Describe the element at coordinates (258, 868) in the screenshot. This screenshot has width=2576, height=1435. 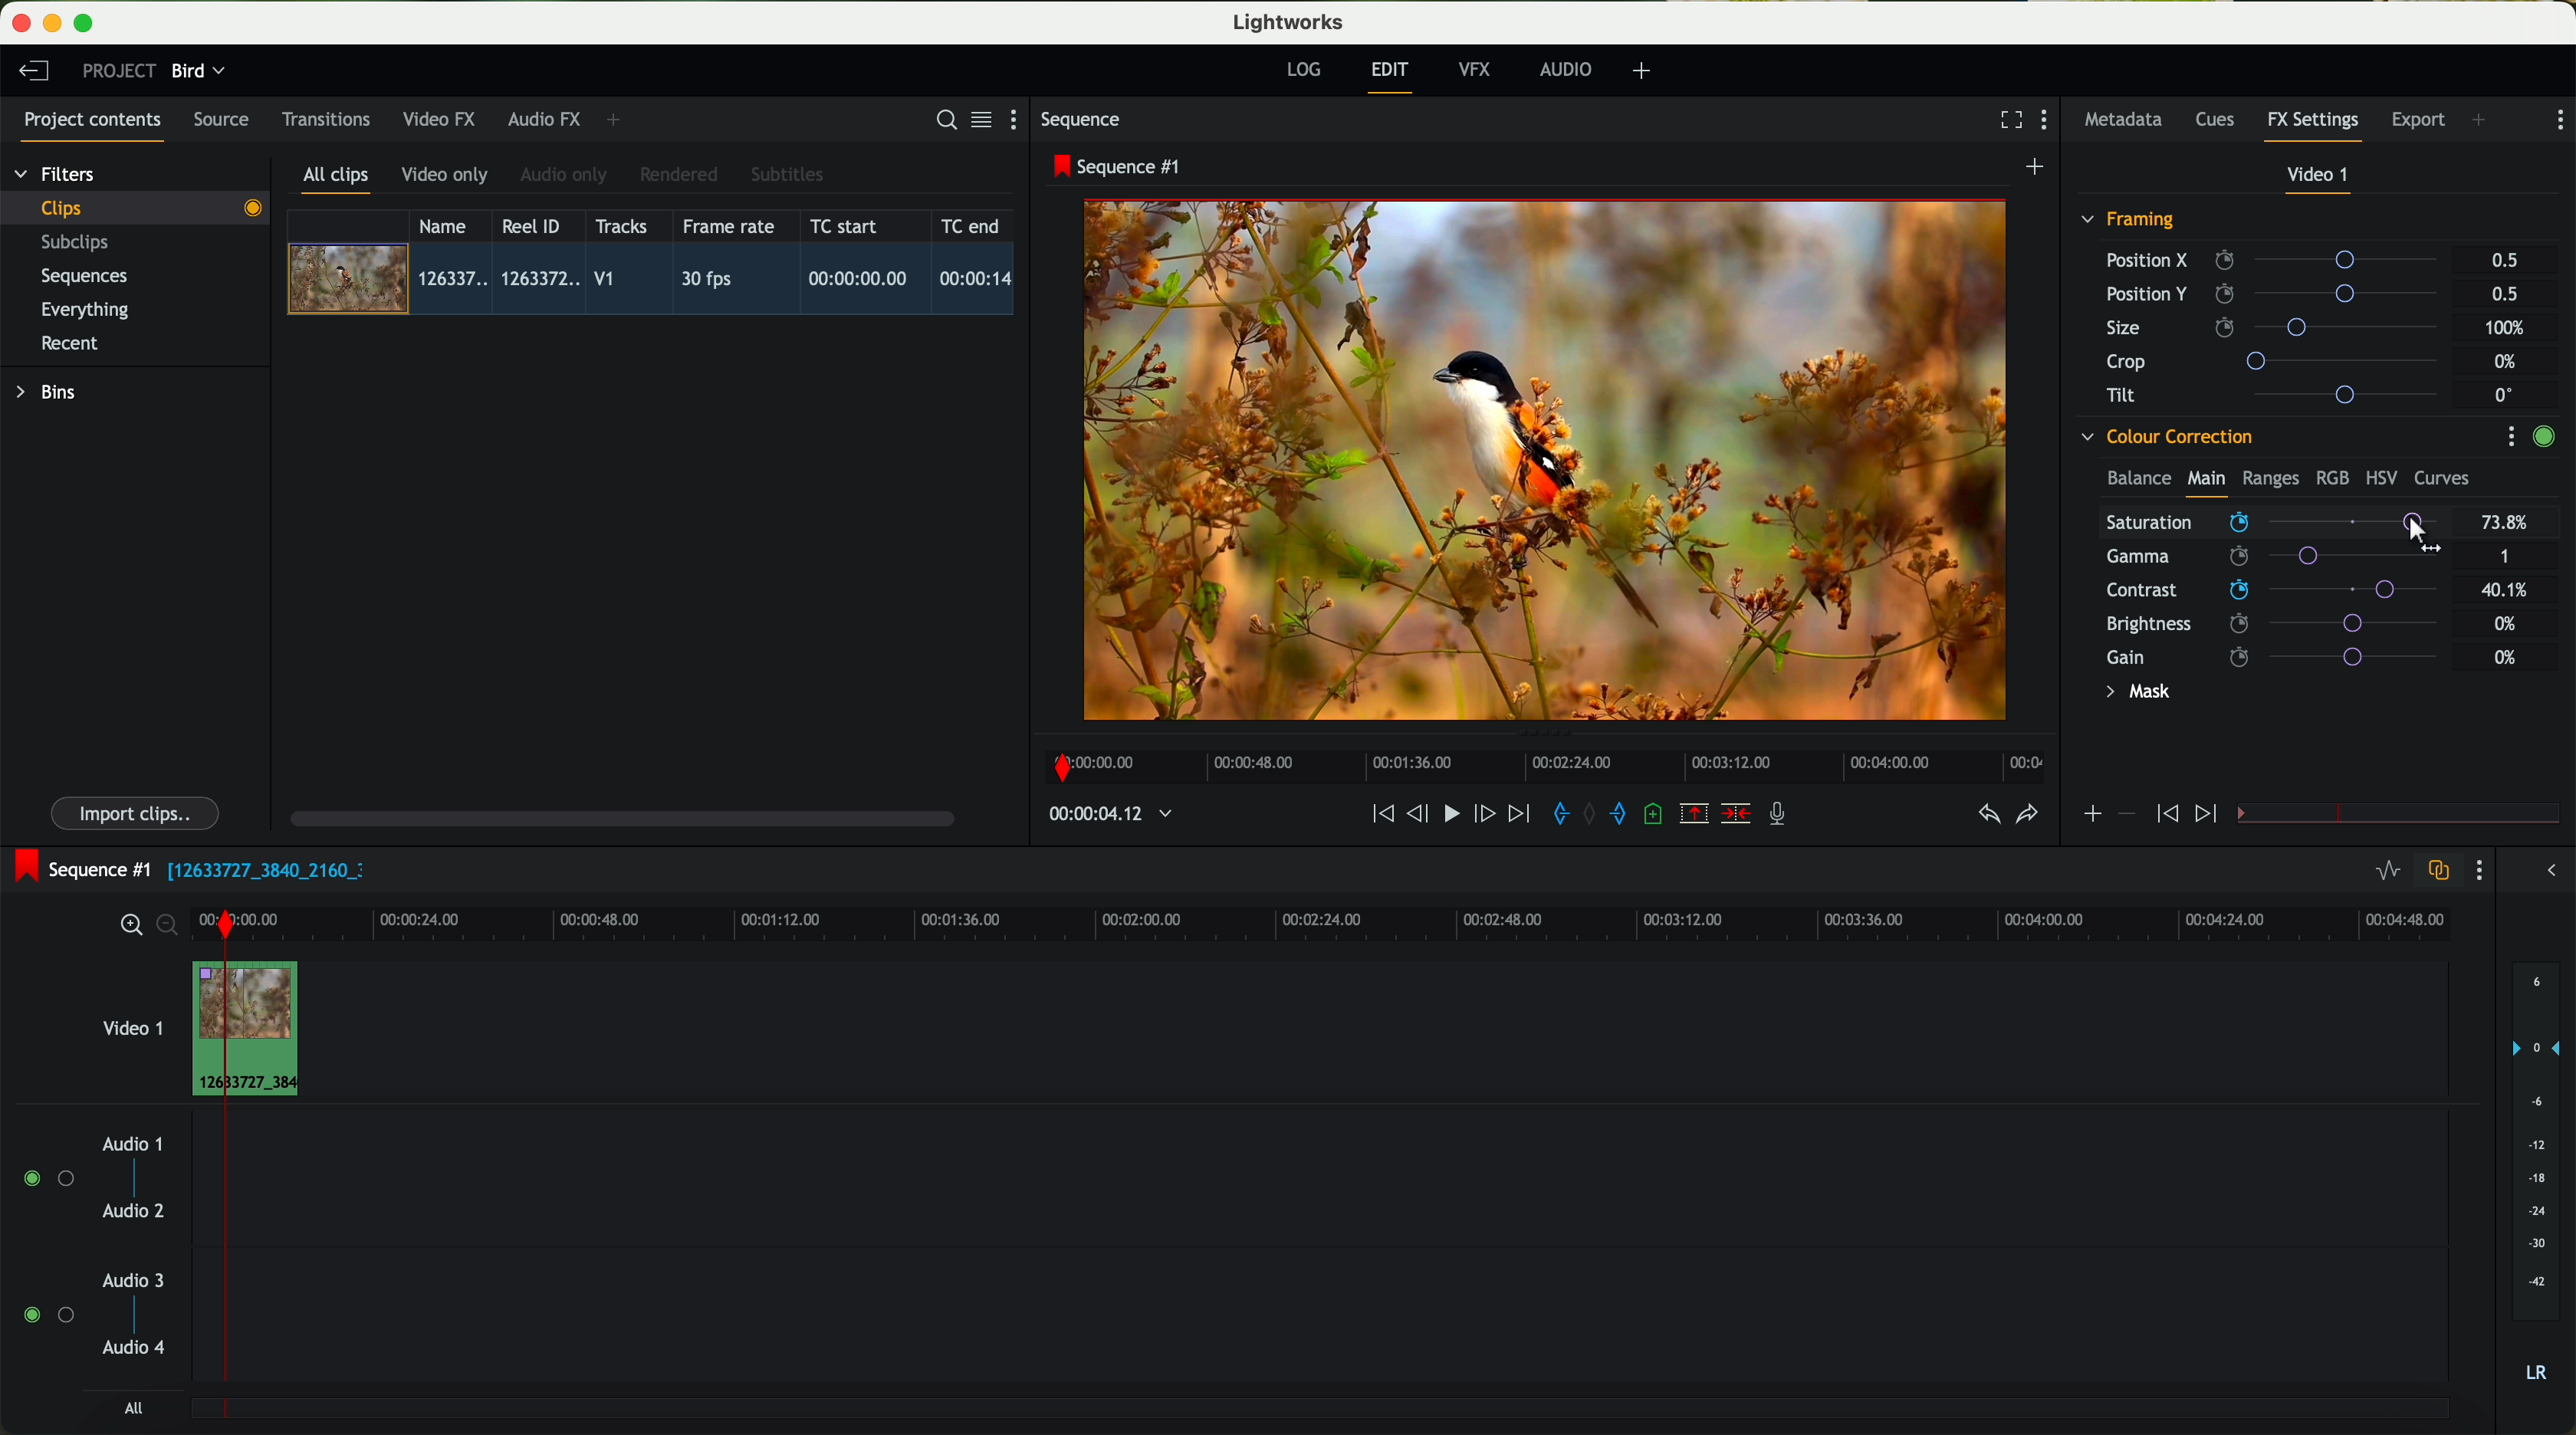
I see `black` at that location.